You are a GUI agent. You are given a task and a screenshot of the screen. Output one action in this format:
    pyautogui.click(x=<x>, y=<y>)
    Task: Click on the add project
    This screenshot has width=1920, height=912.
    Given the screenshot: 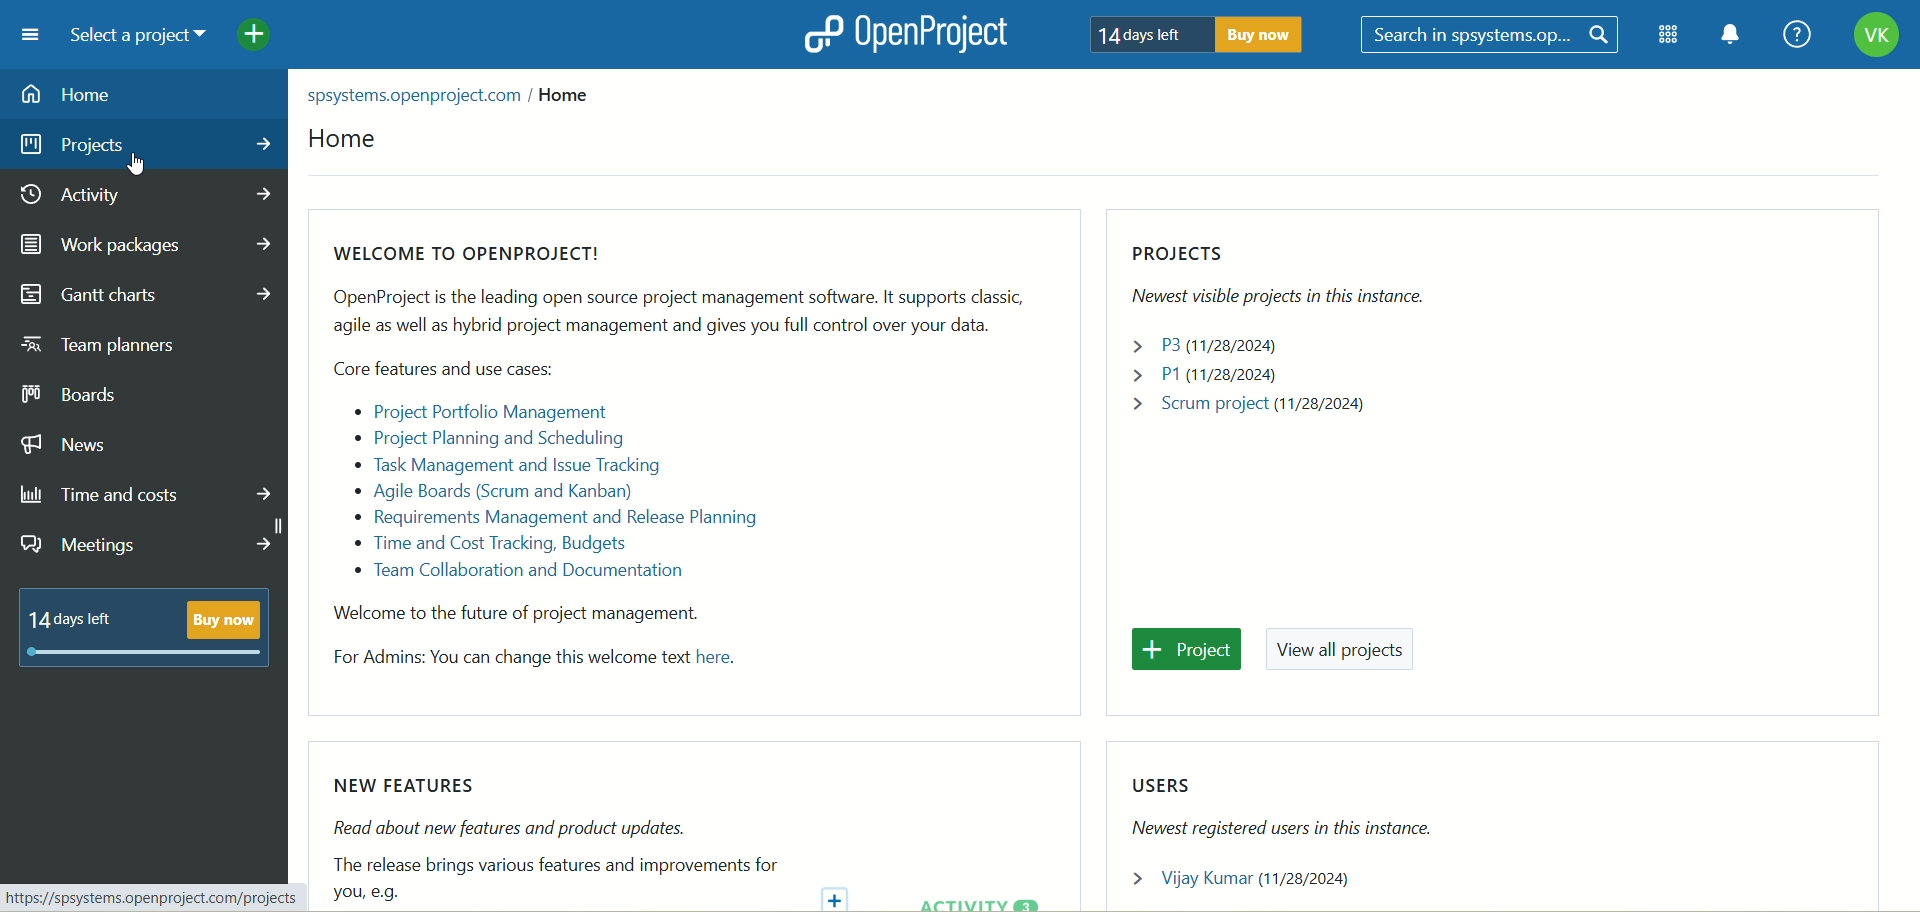 What is the action you would take?
    pyautogui.click(x=260, y=31)
    